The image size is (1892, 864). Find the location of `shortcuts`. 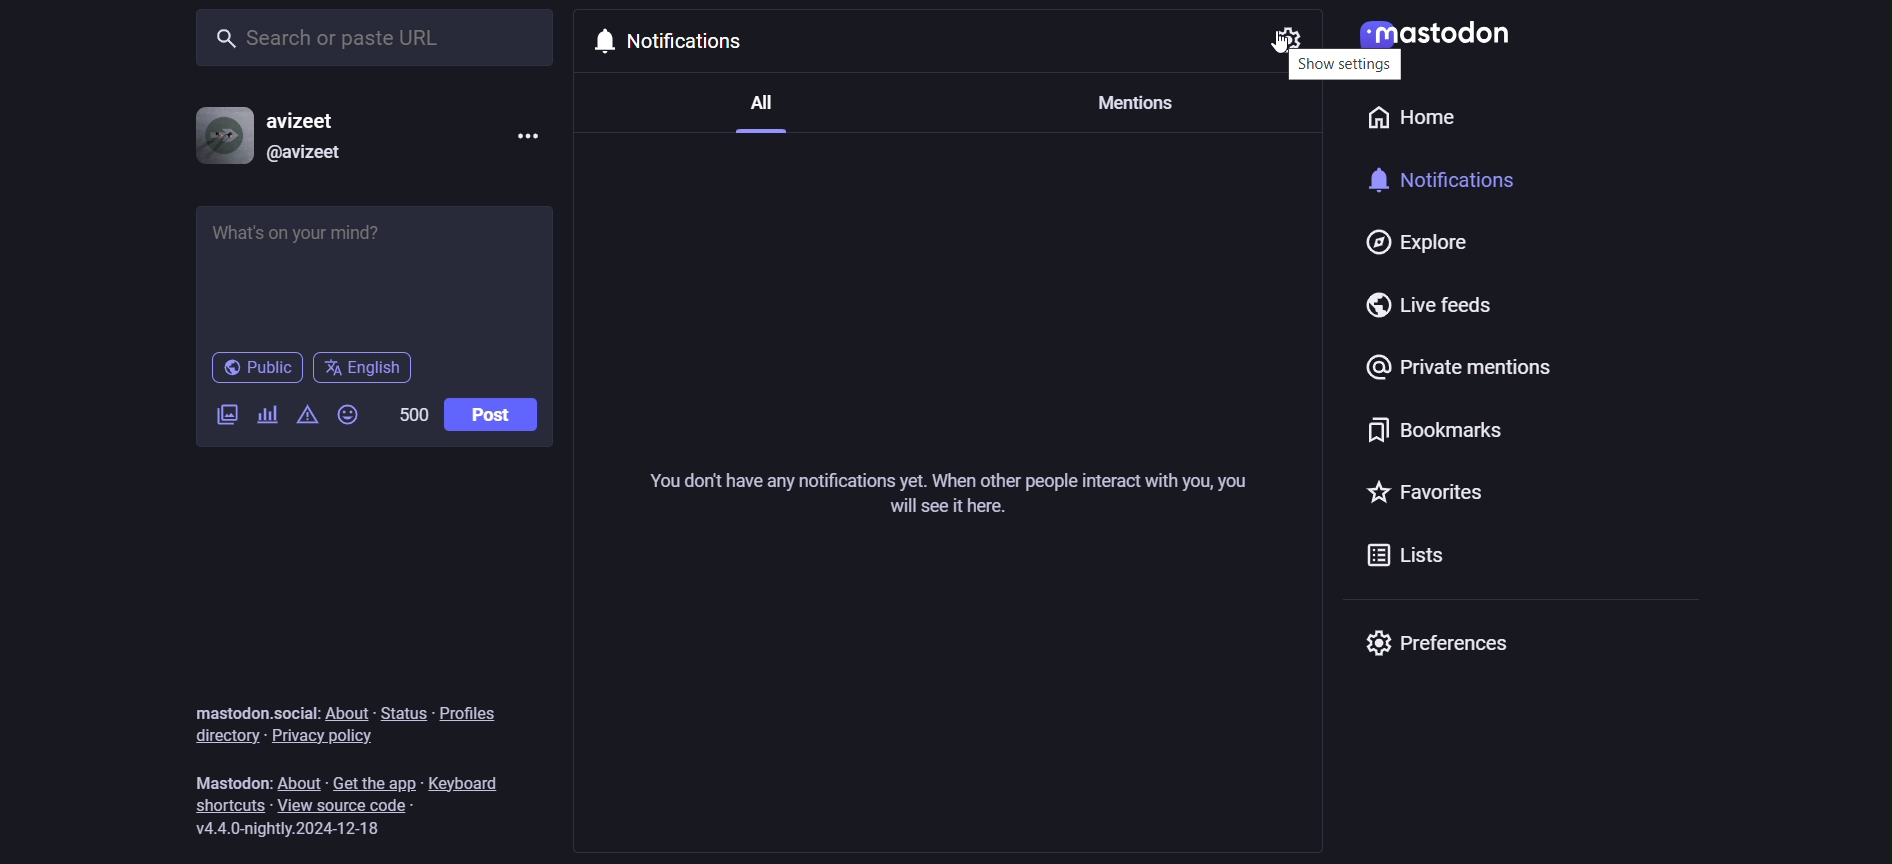

shortcuts is located at coordinates (225, 807).